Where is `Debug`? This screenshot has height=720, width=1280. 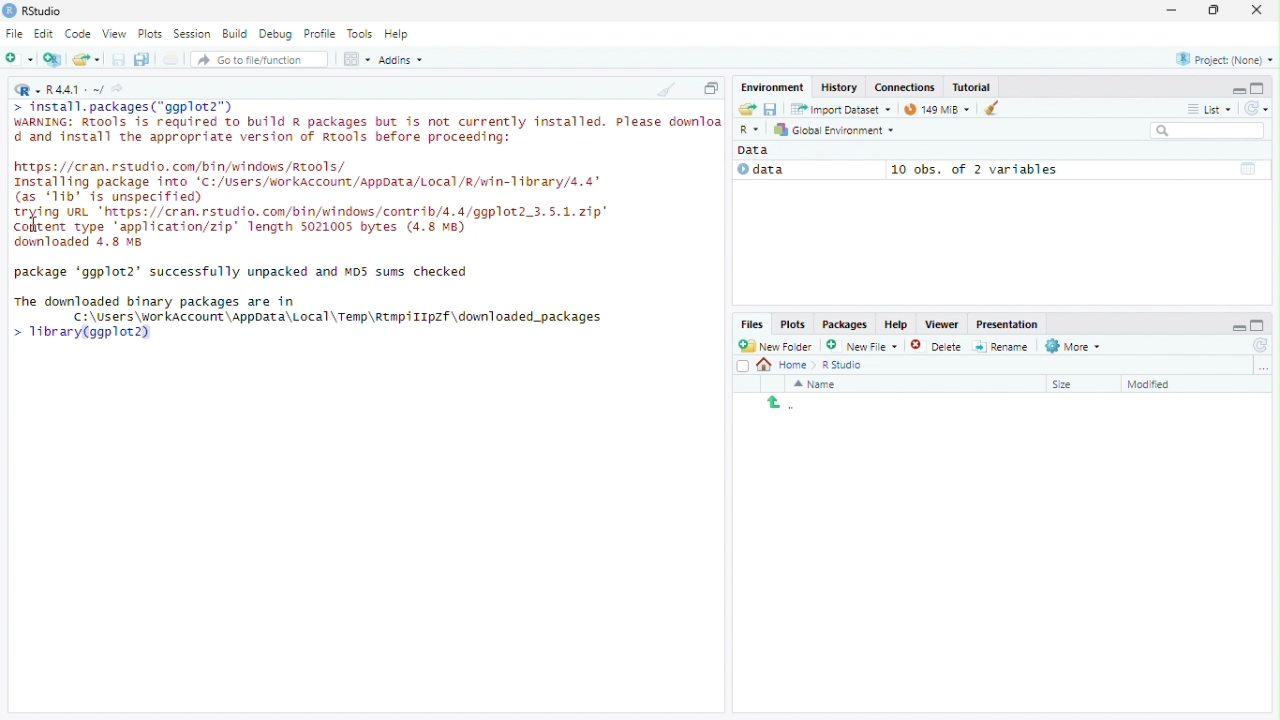
Debug is located at coordinates (278, 34).